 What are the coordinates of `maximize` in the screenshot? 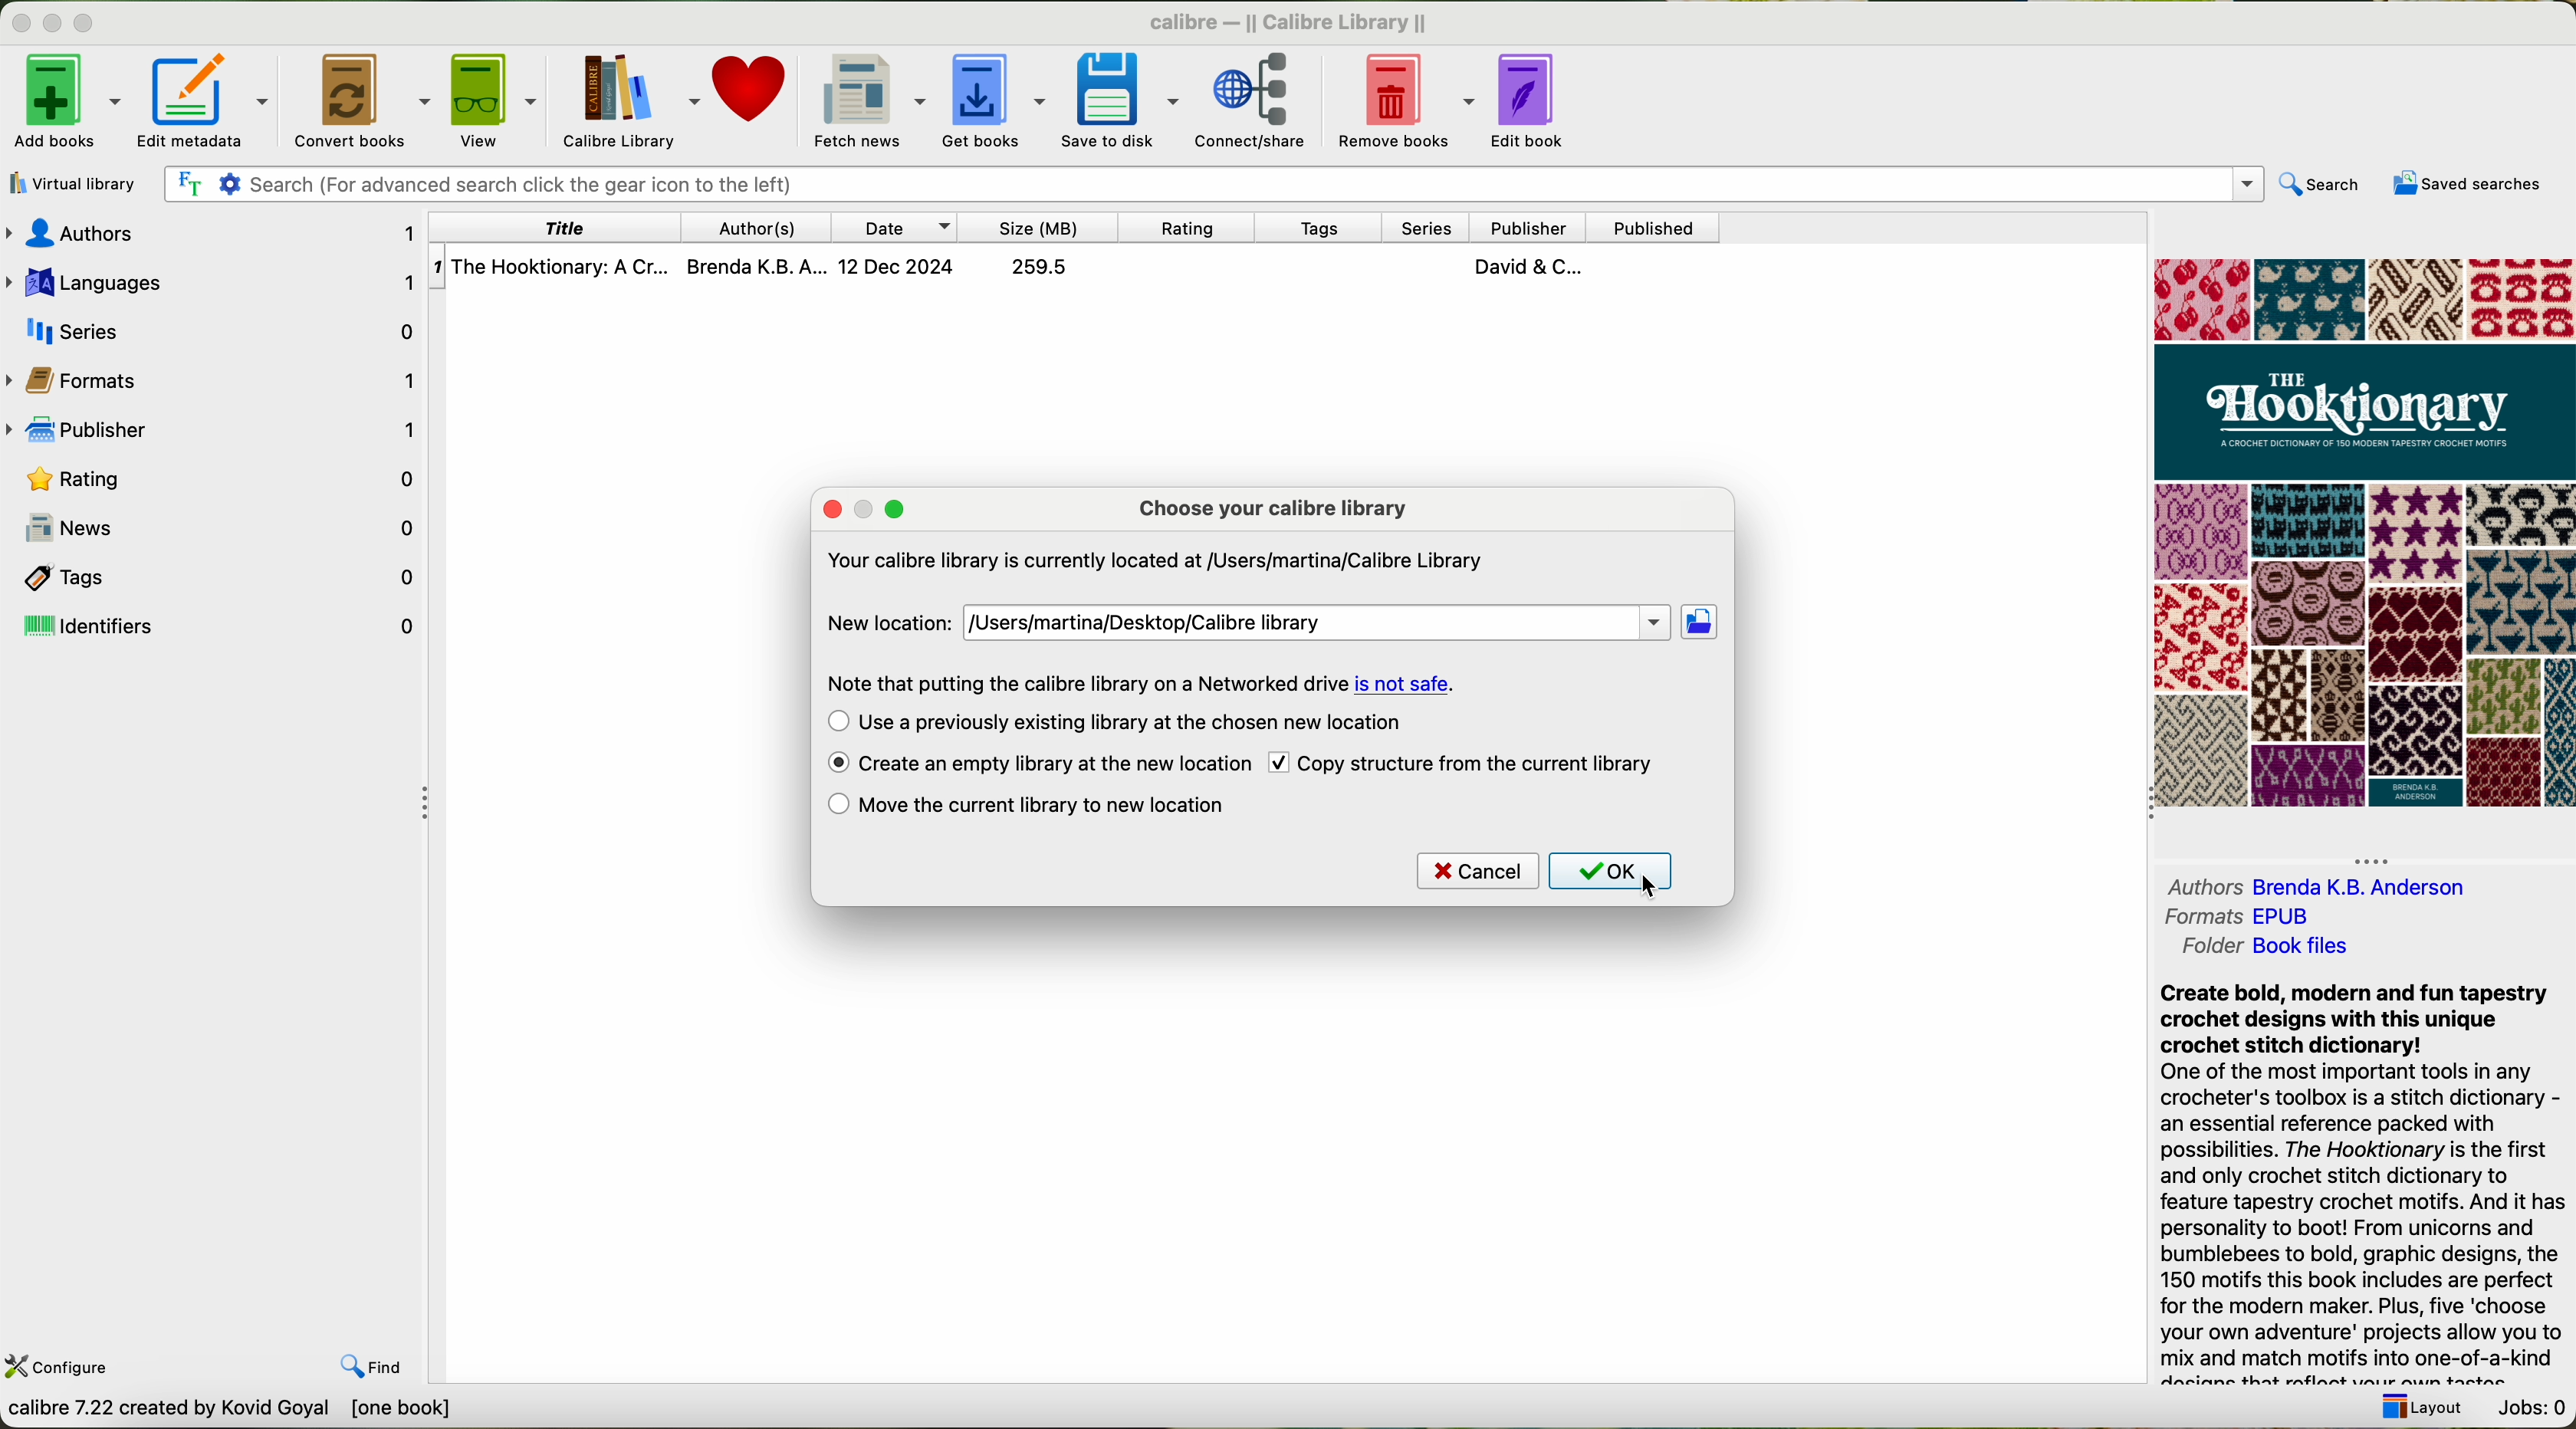 It's located at (85, 22).